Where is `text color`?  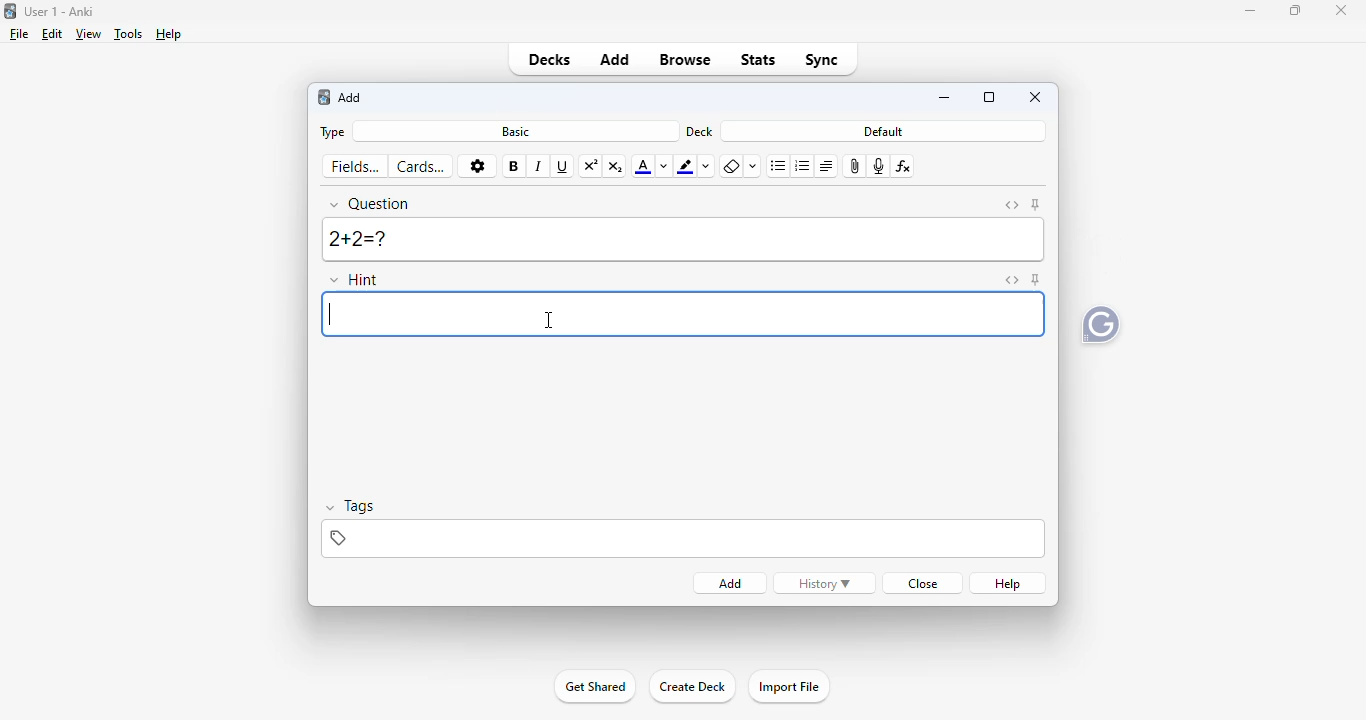 text color is located at coordinates (642, 168).